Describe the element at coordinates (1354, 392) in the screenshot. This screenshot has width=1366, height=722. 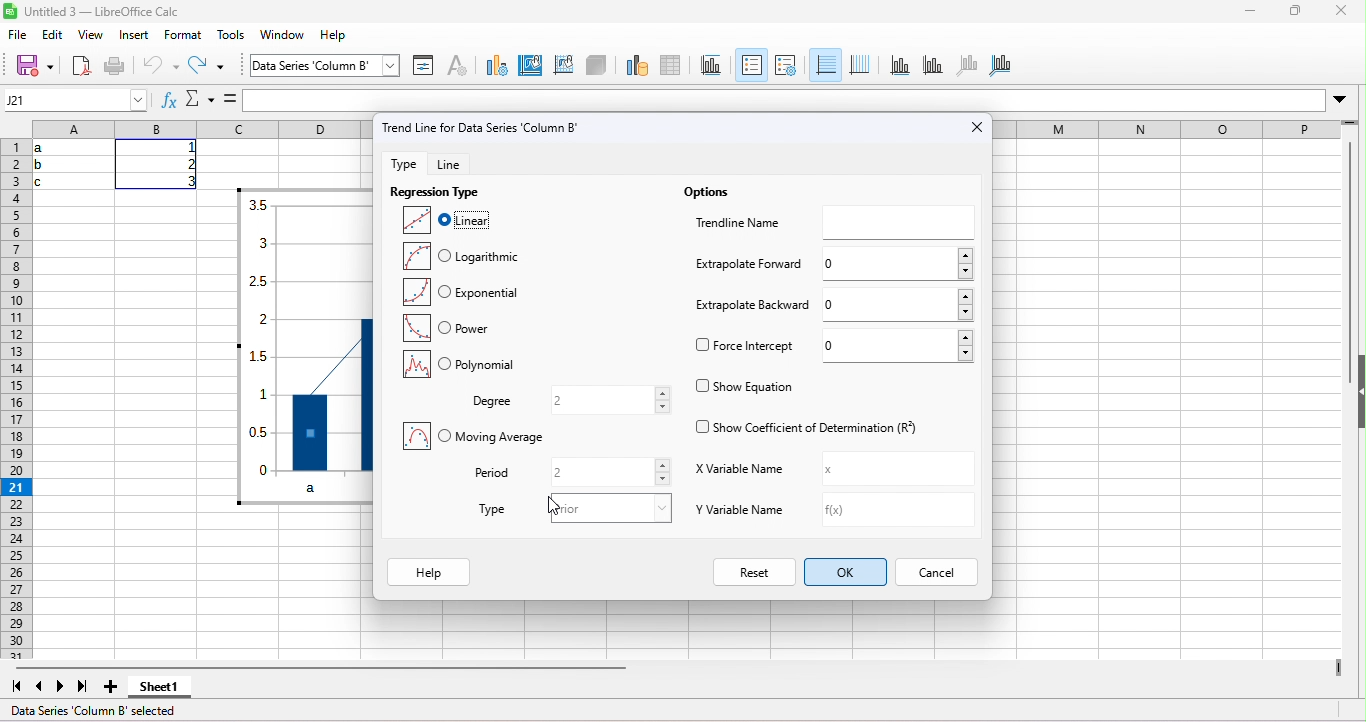
I see `height` at that location.